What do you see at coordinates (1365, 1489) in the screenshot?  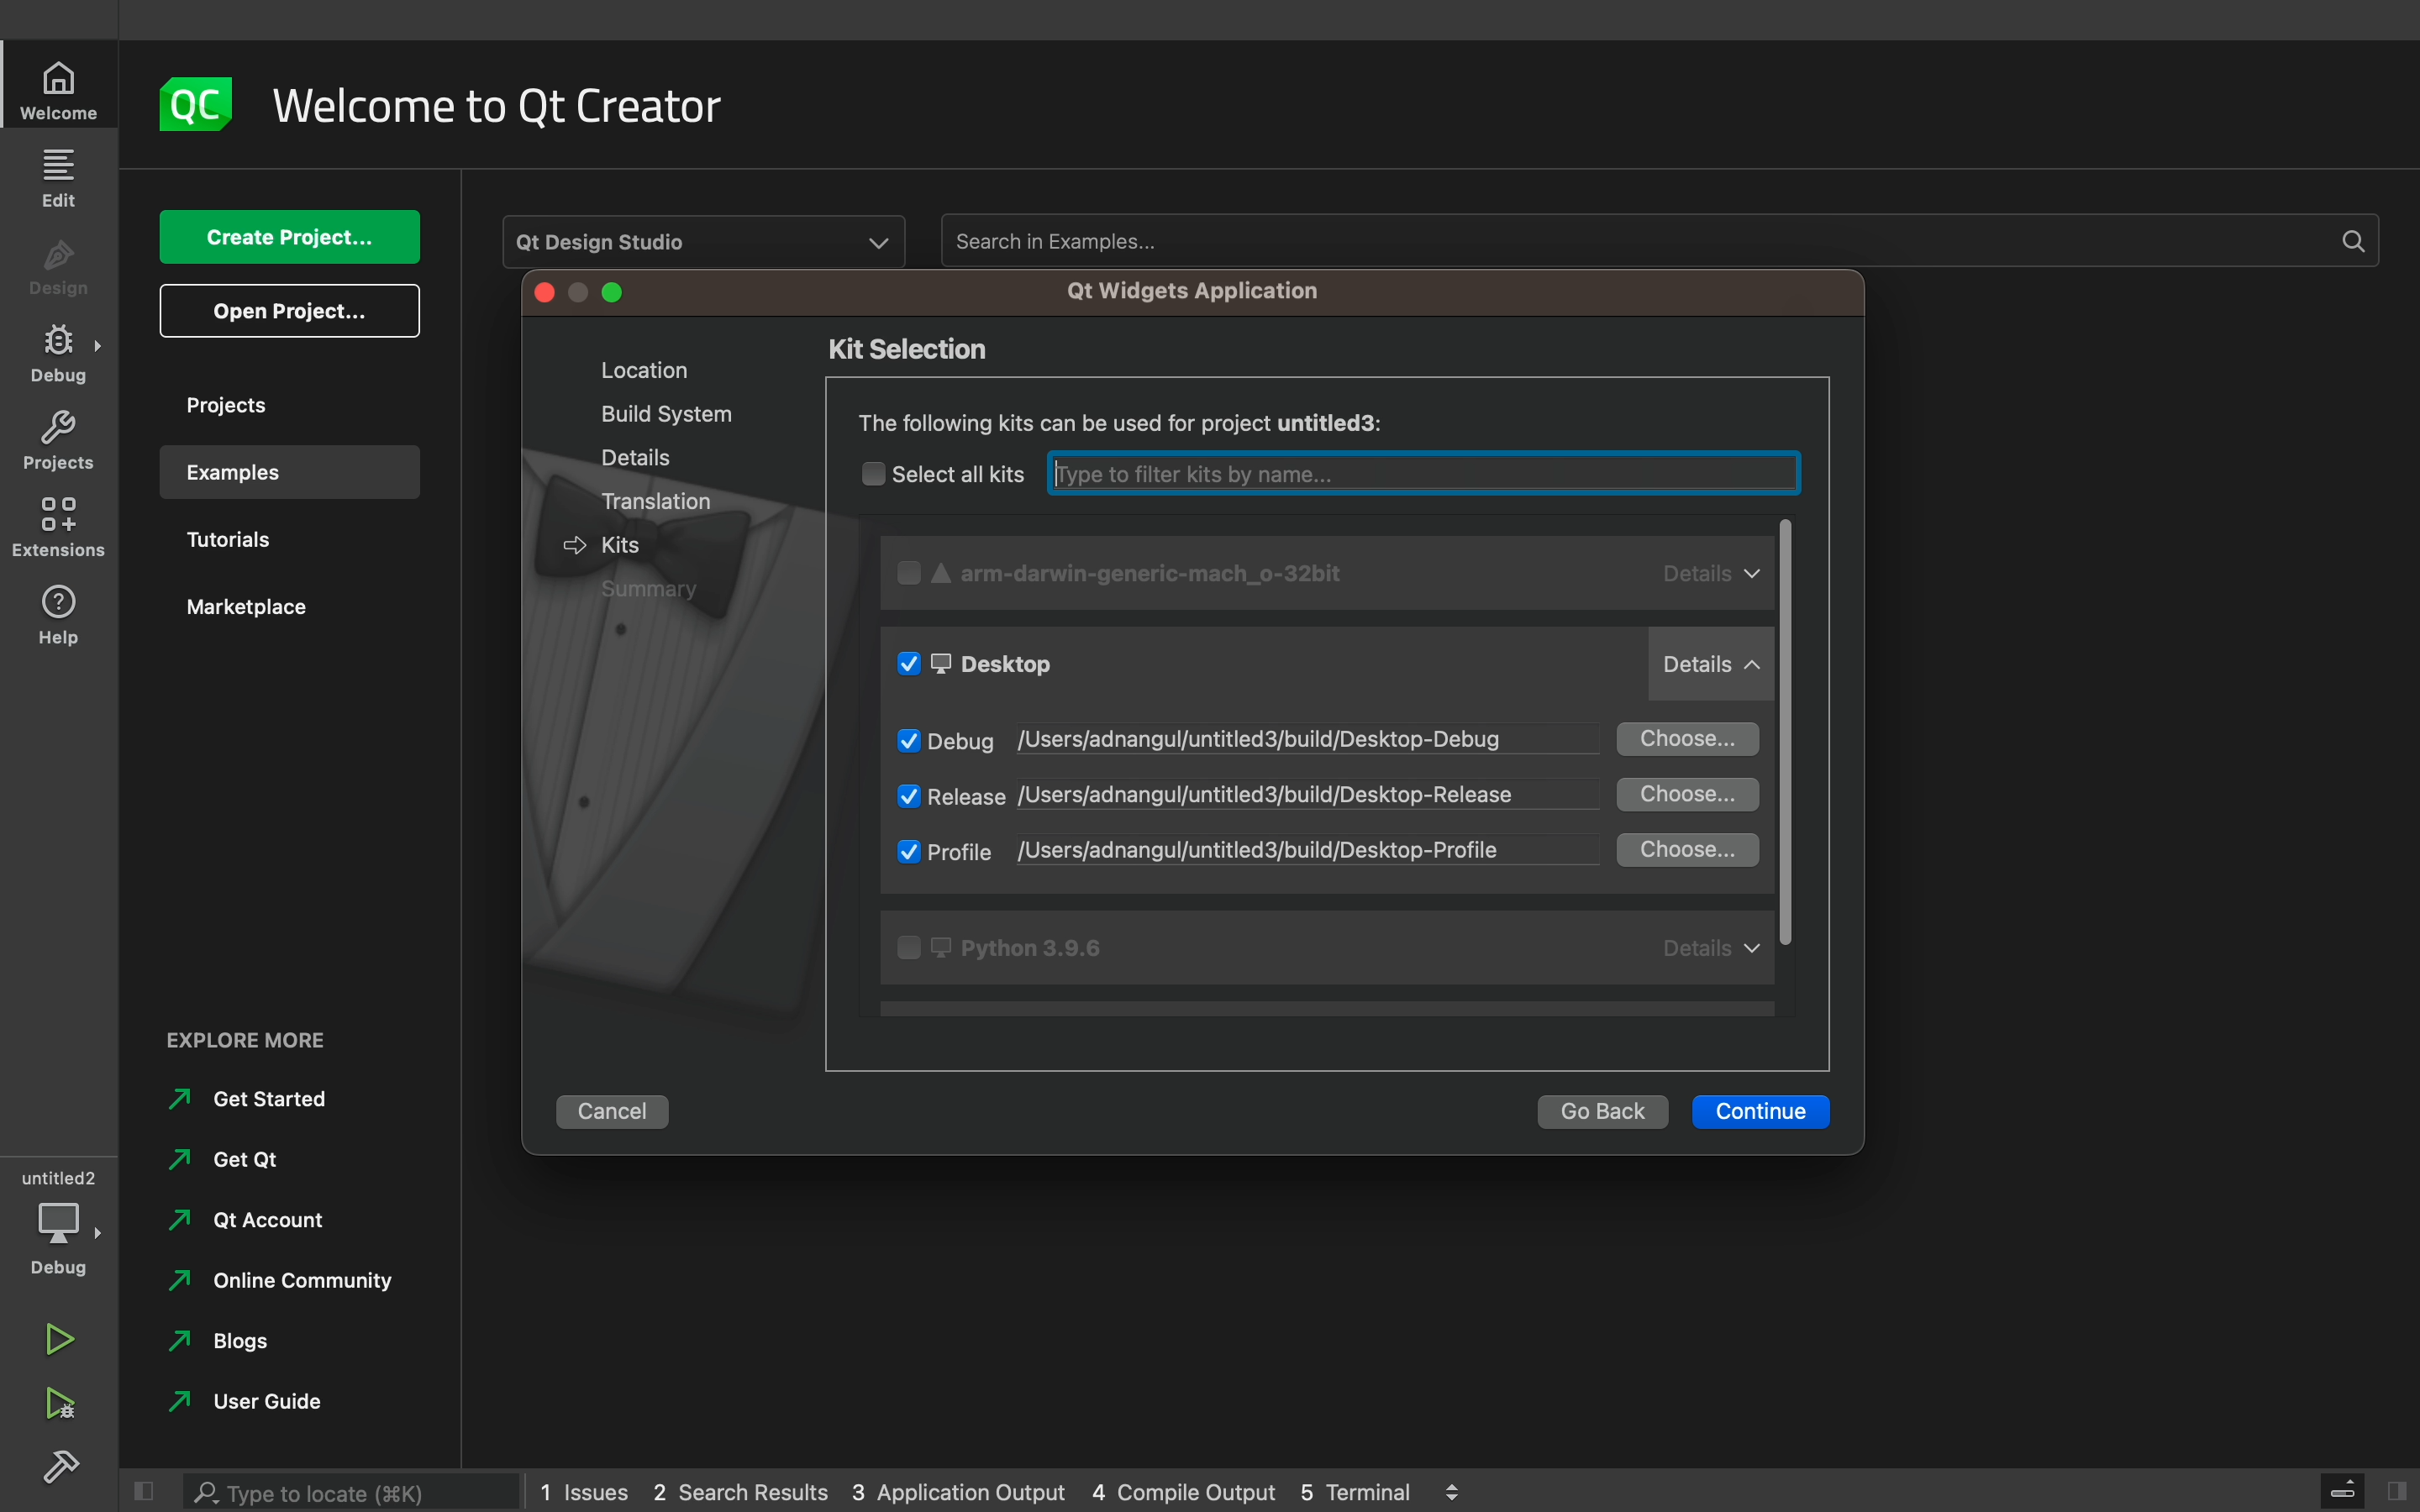 I see `5 terminal` at bounding box center [1365, 1489].